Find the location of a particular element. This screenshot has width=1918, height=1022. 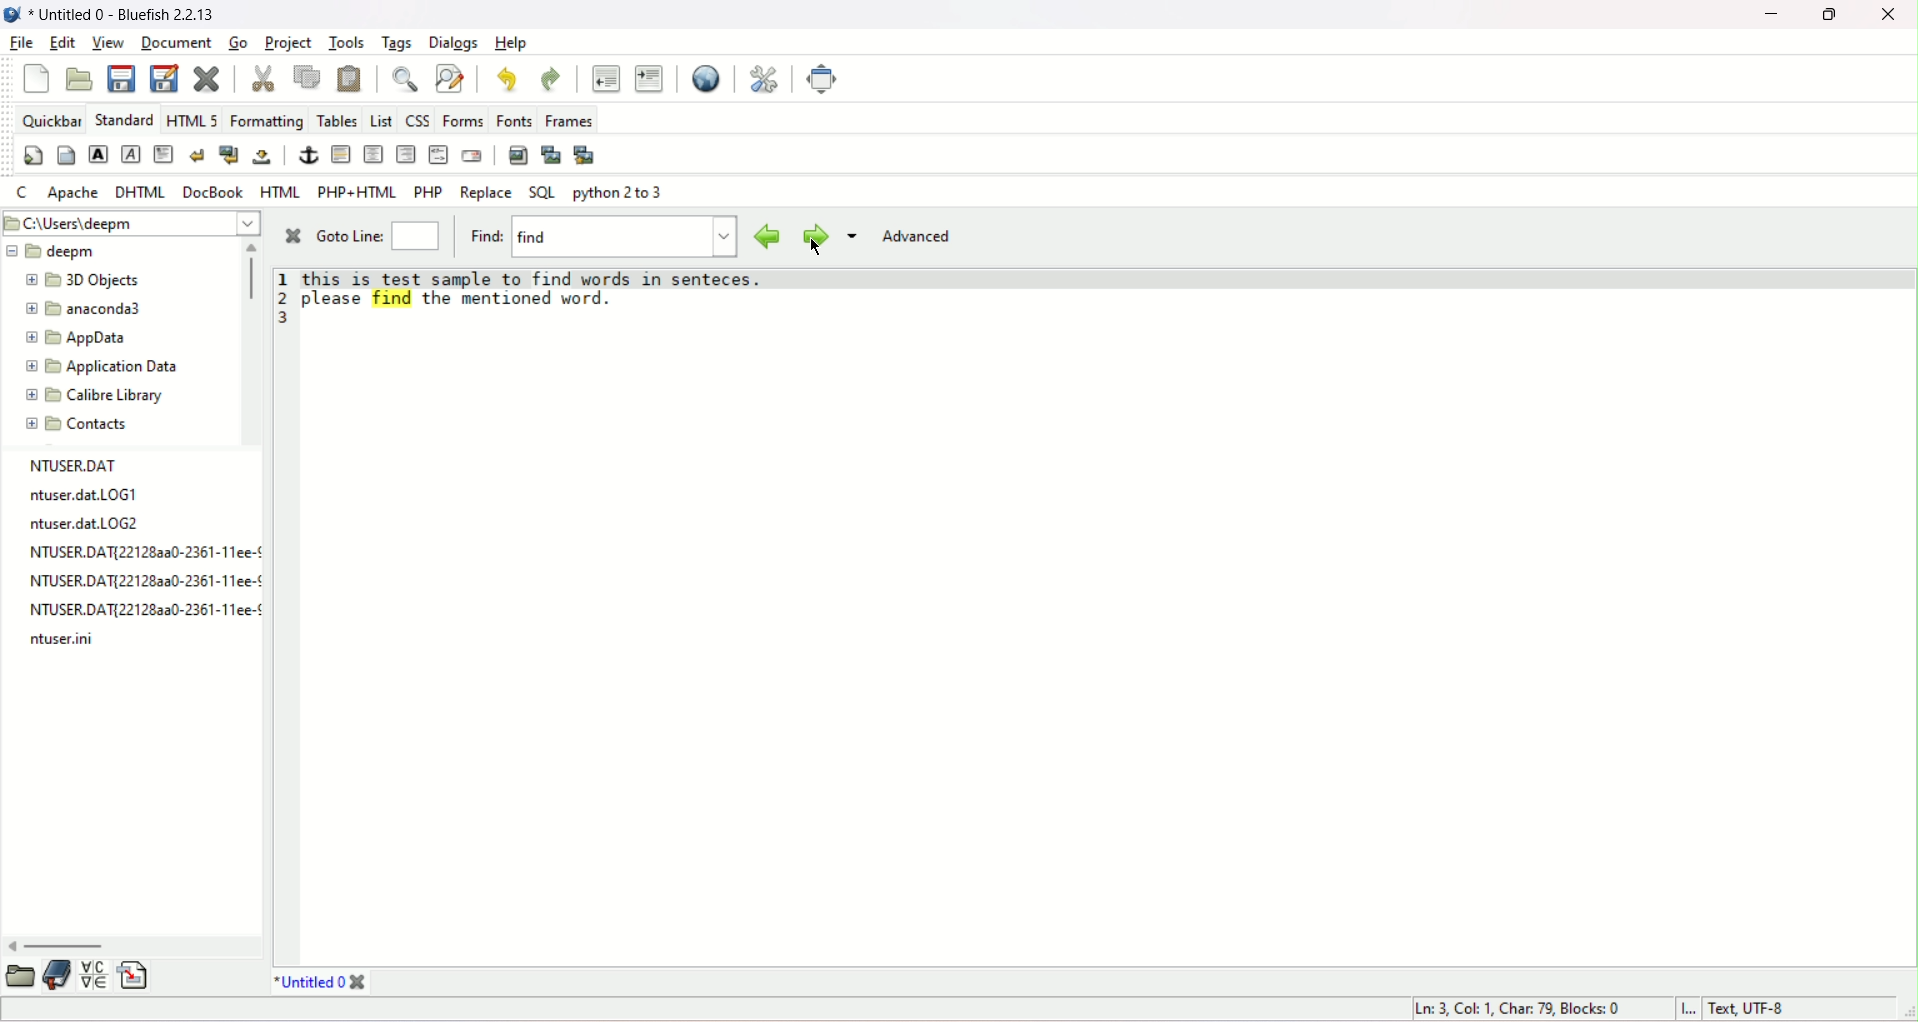

horizontal scroll bar is located at coordinates (65, 947).